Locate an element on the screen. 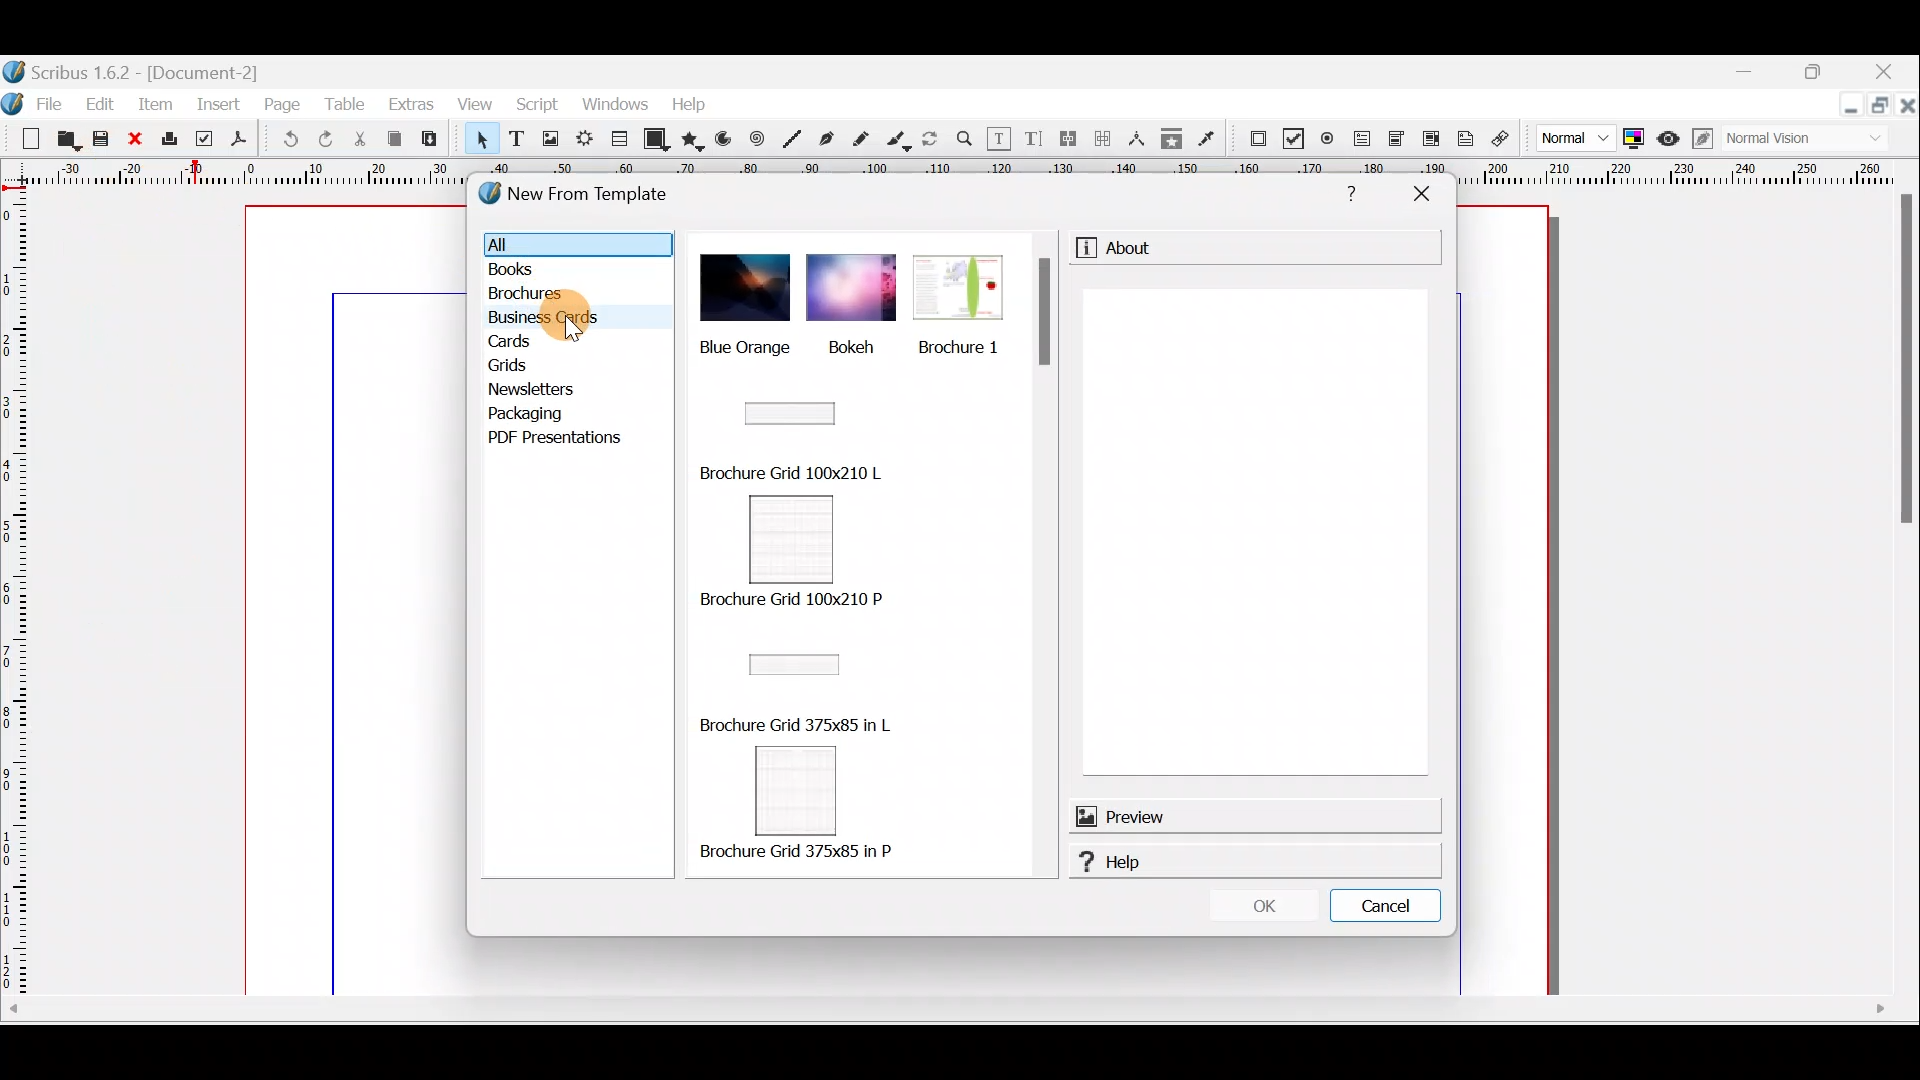  Books is located at coordinates (569, 272).